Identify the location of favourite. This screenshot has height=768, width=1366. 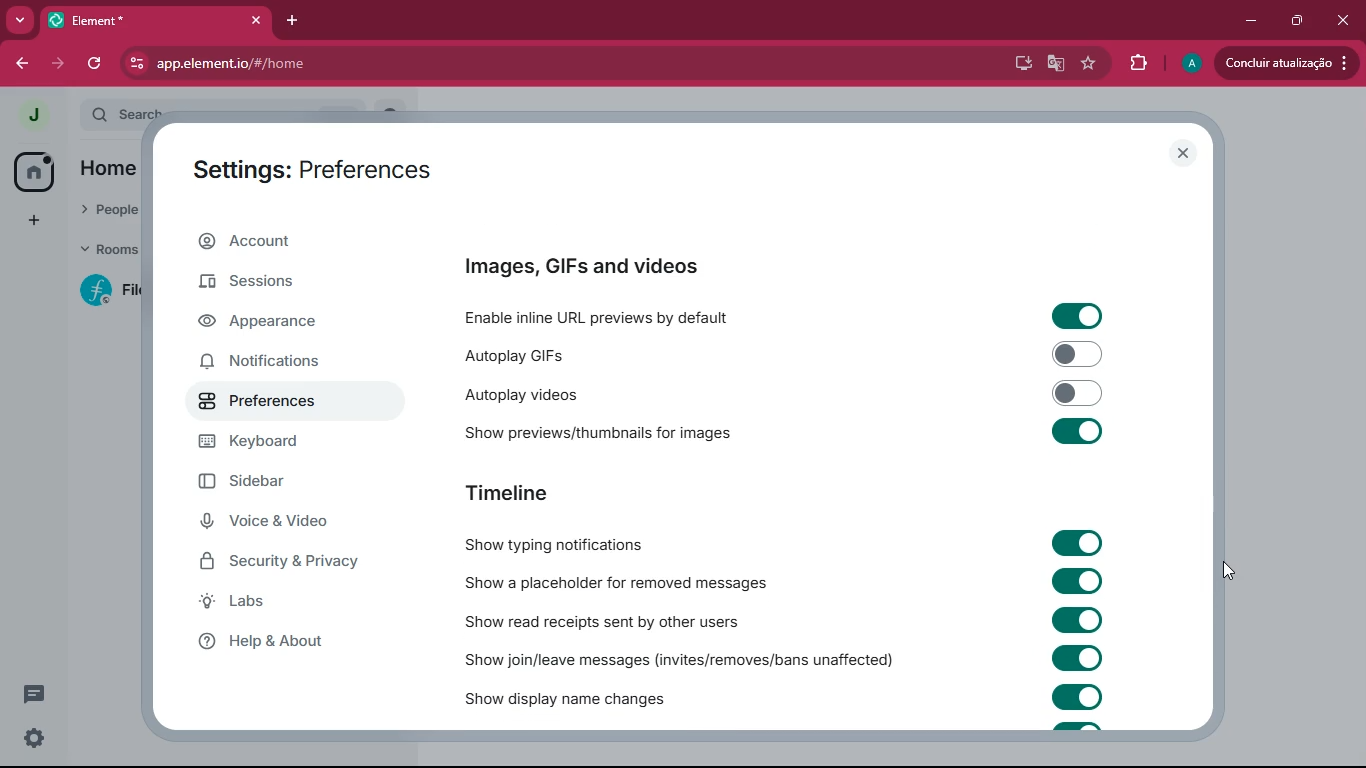
(1090, 65).